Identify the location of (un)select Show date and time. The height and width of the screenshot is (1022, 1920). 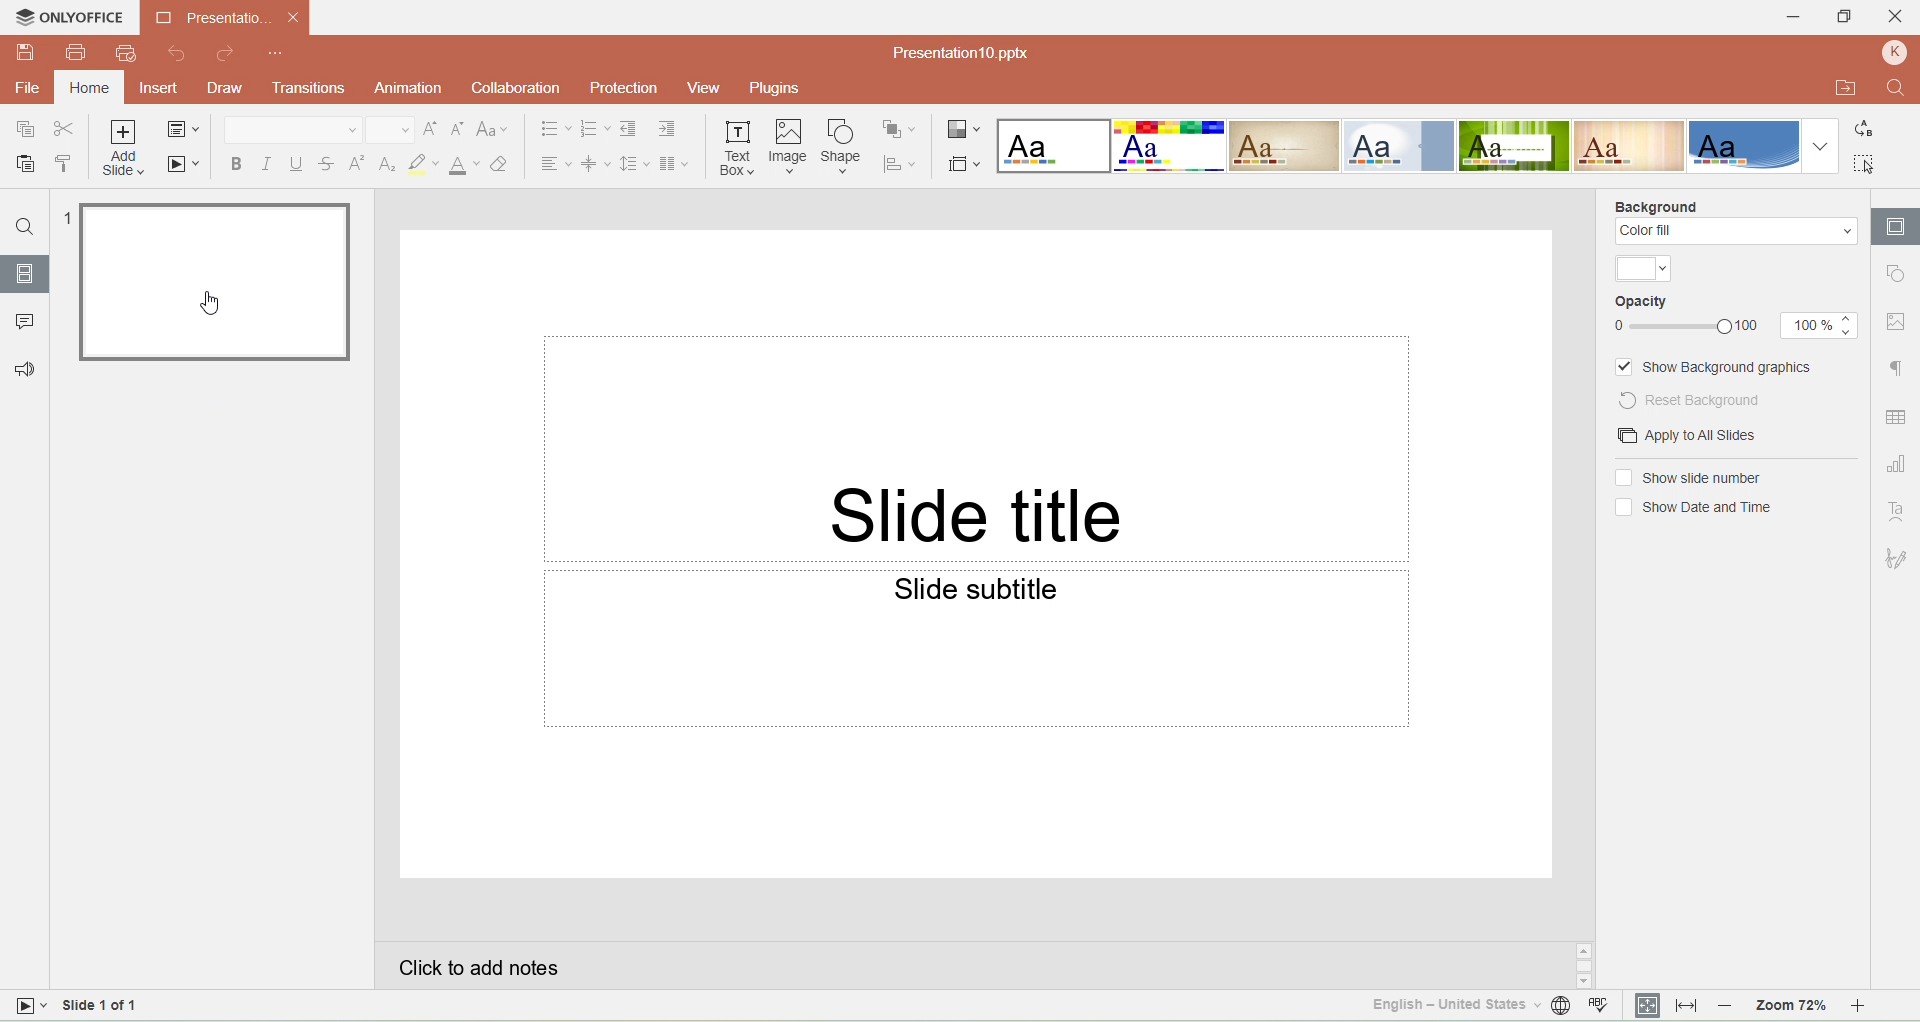
(1691, 508).